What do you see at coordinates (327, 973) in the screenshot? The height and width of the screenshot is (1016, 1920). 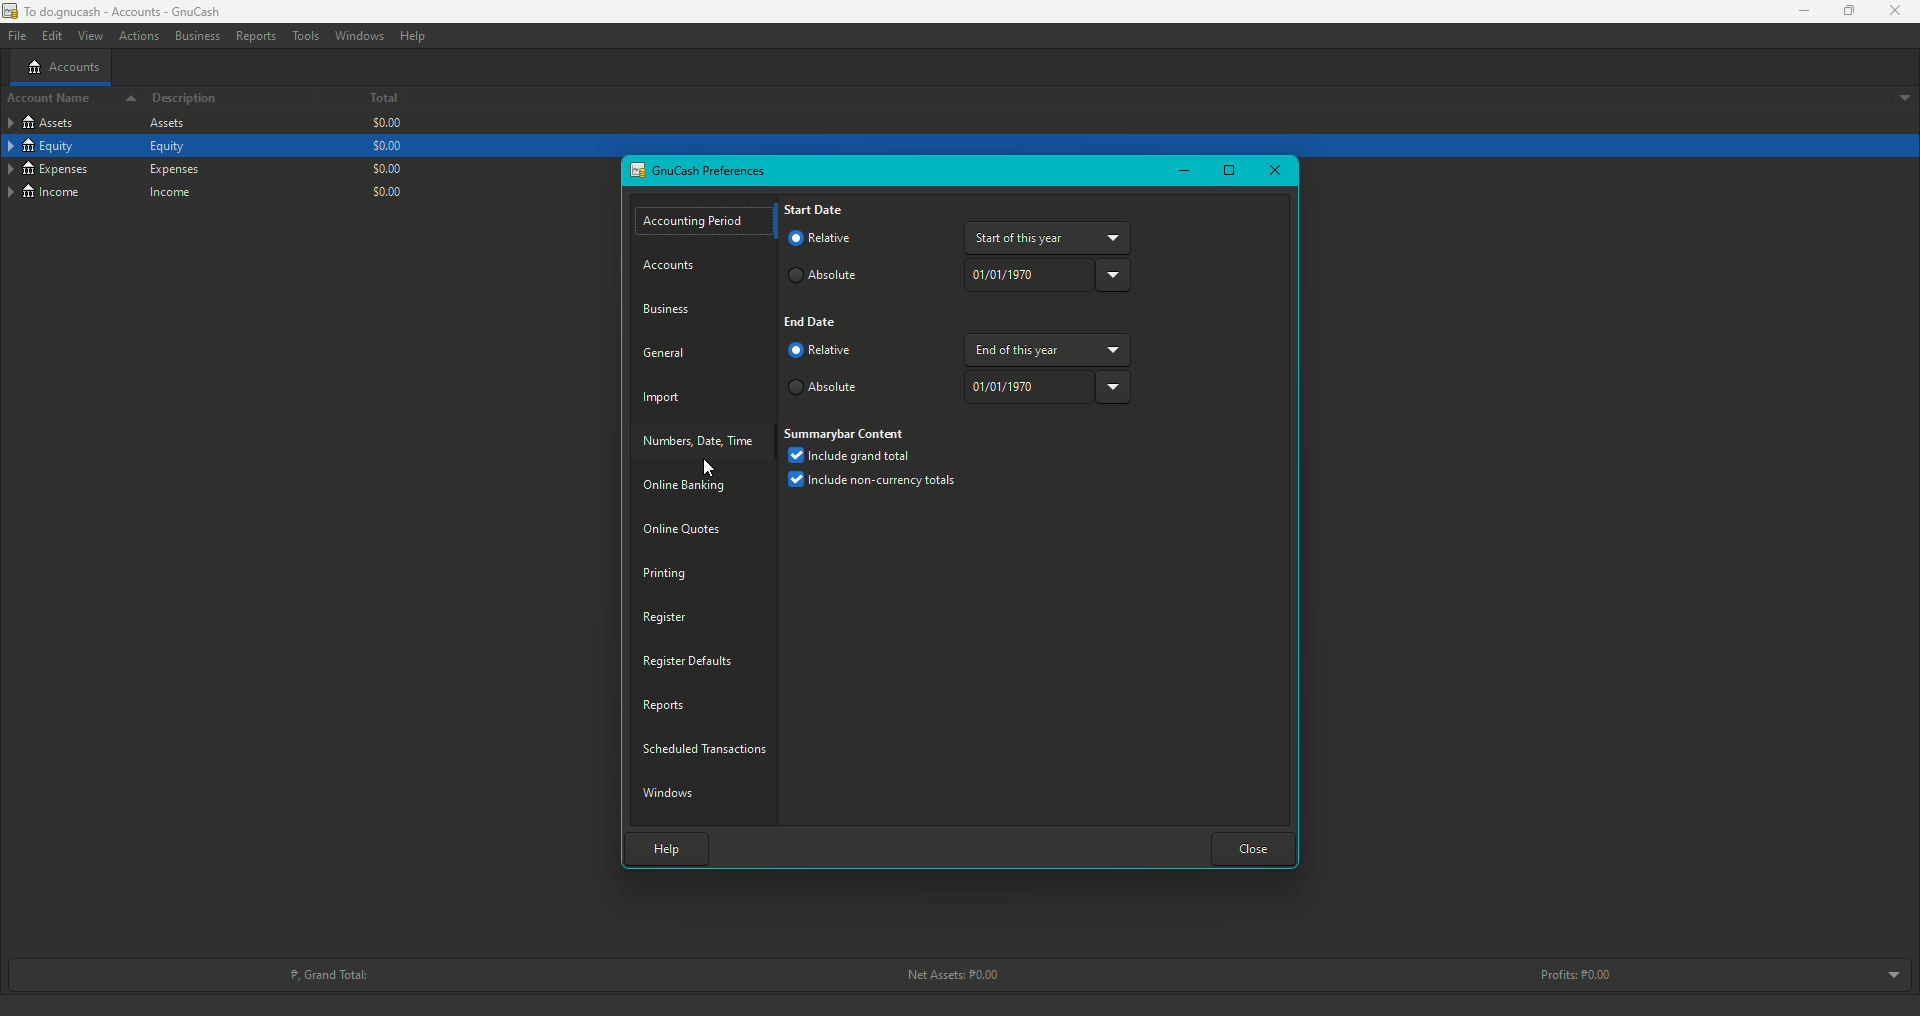 I see `Grand Total` at bounding box center [327, 973].